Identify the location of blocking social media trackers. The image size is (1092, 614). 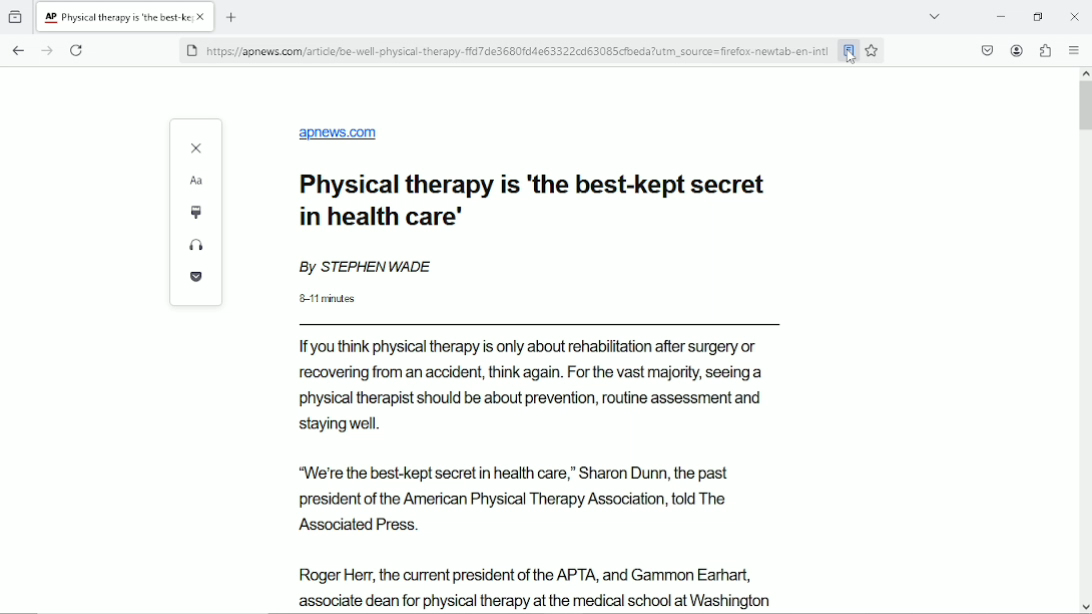
(191, 50).